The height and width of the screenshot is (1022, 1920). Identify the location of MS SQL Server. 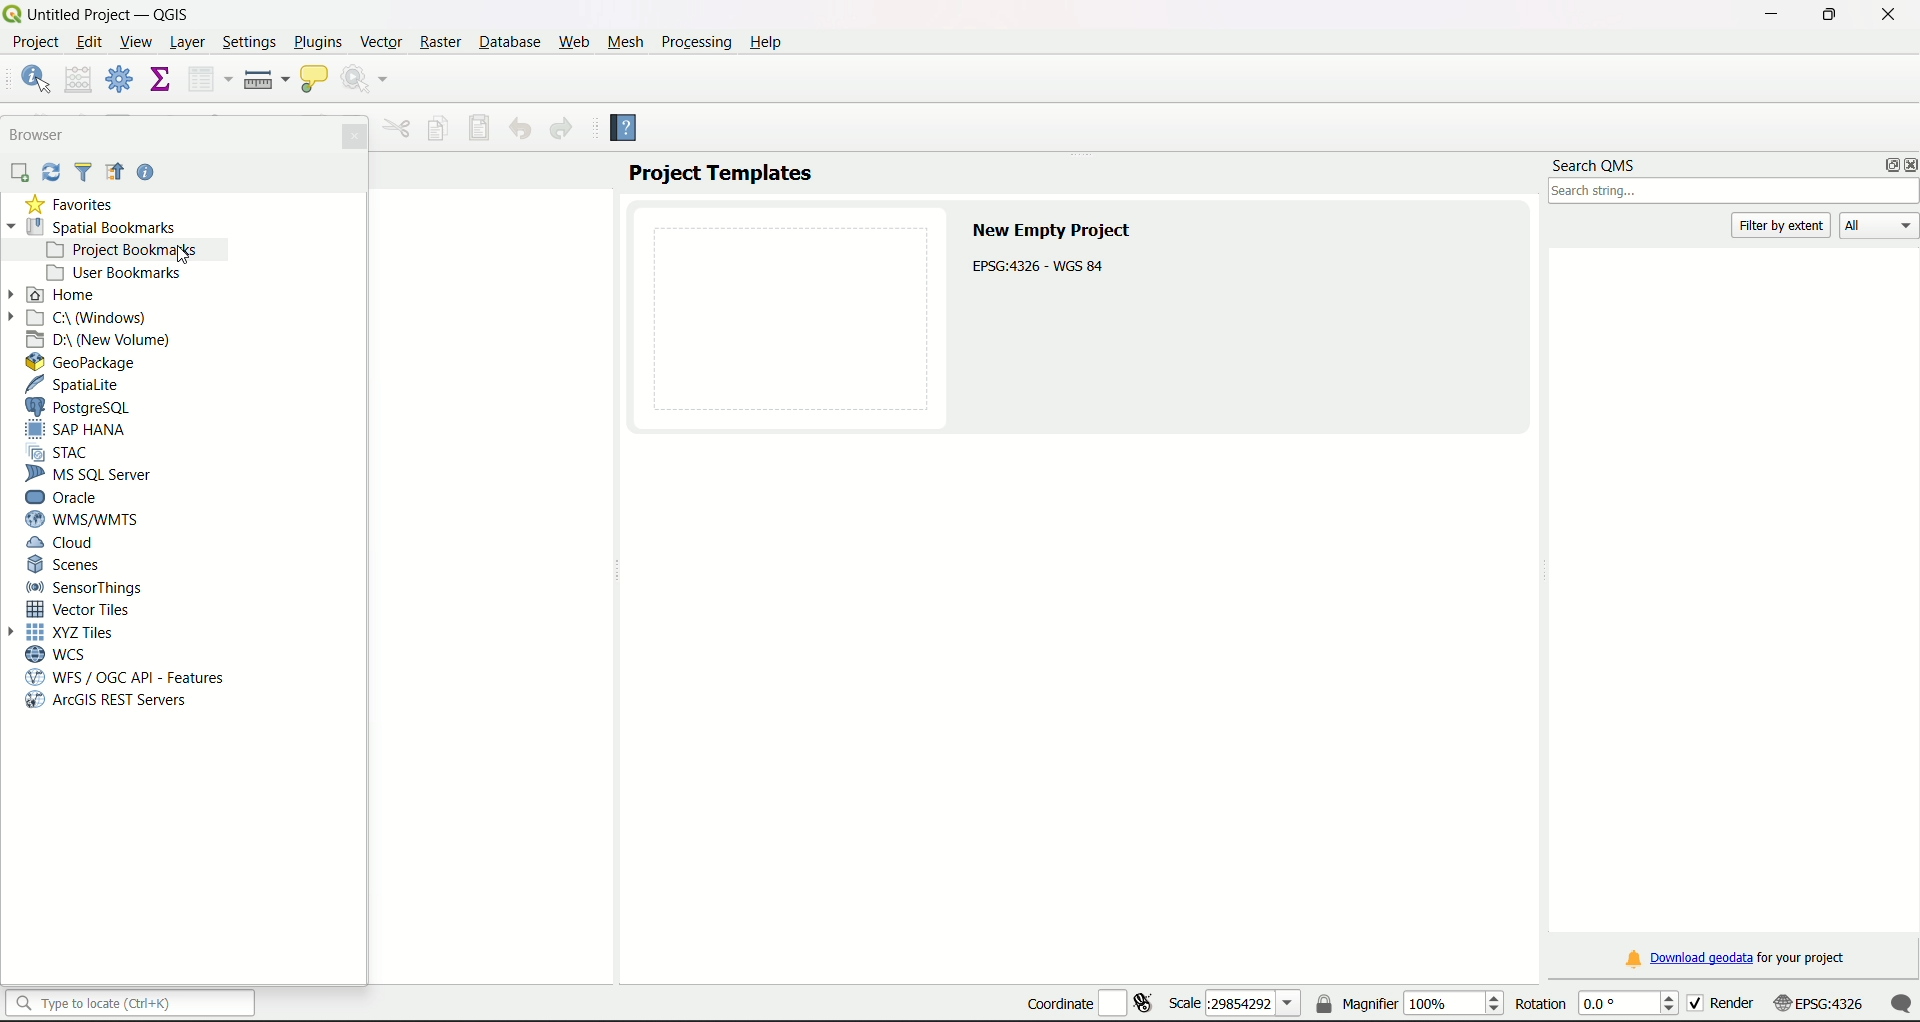
(92, 474).